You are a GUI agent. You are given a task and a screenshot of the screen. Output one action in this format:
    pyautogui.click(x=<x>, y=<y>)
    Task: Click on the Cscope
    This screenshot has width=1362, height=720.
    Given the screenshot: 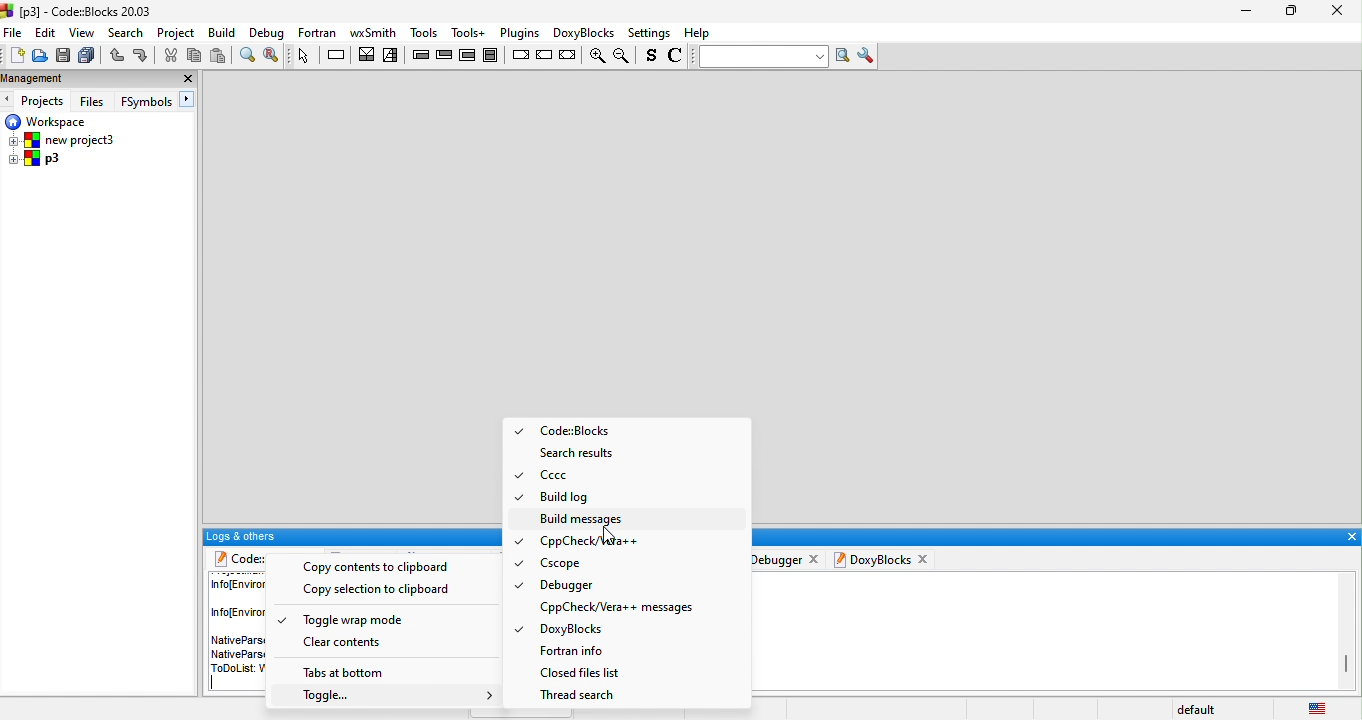 What is the action you would take?
    pyautogui.click(x=571, y=564)
    